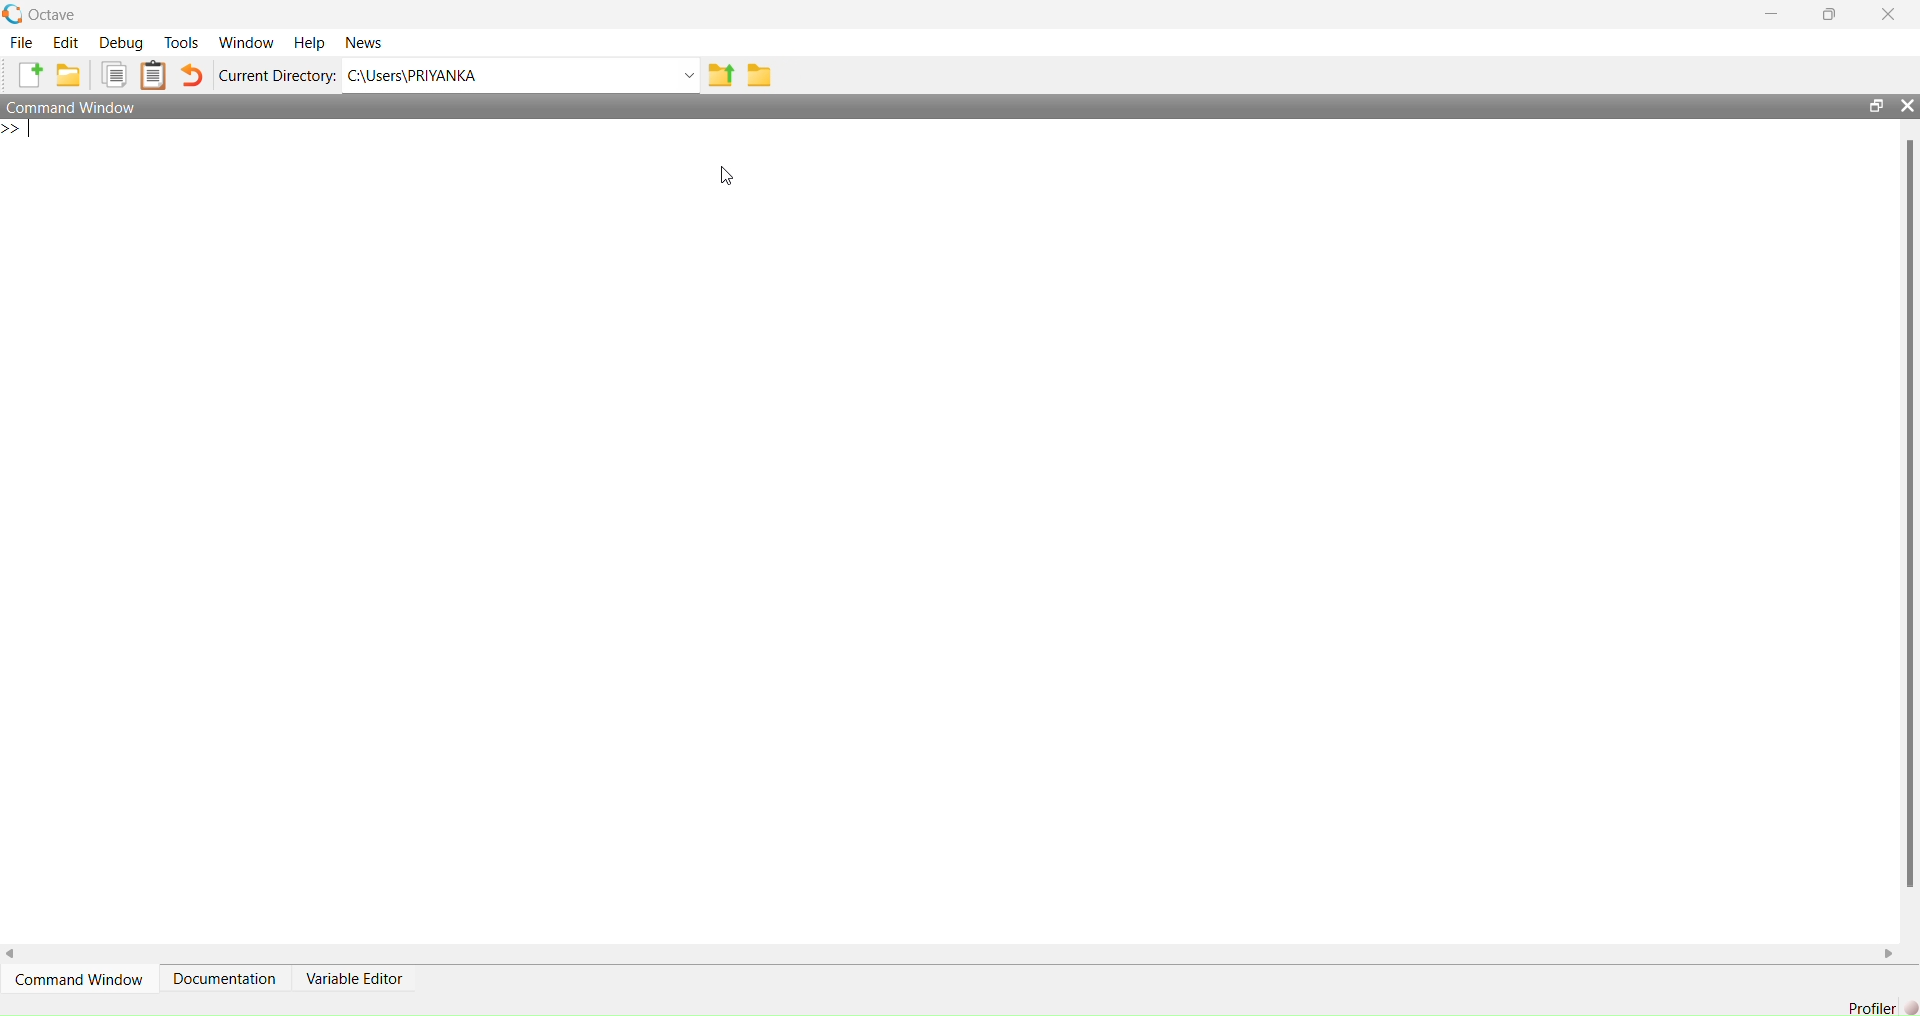  What do you see at coordinates (1910, 509) in the screenshot?
I see `scroll bar` at bounding box center [1910, 509].